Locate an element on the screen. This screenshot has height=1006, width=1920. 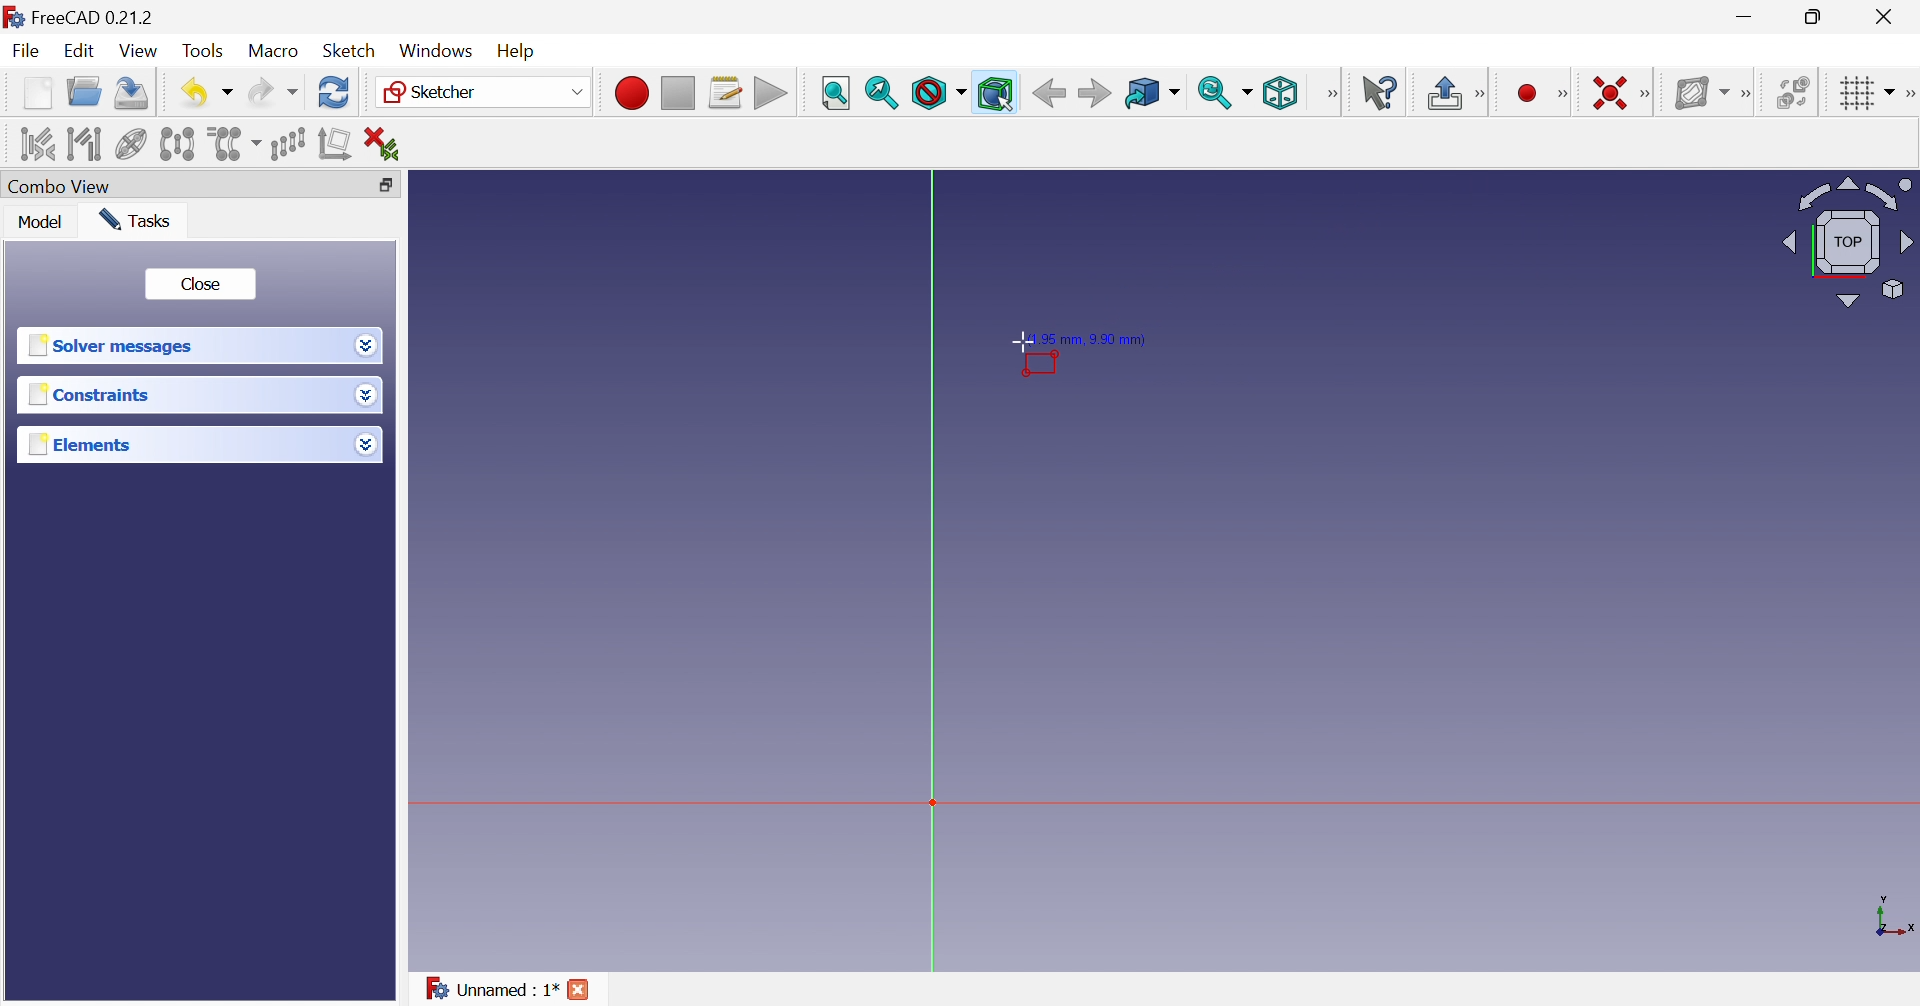
Back is located at coordinates (1049, 94).